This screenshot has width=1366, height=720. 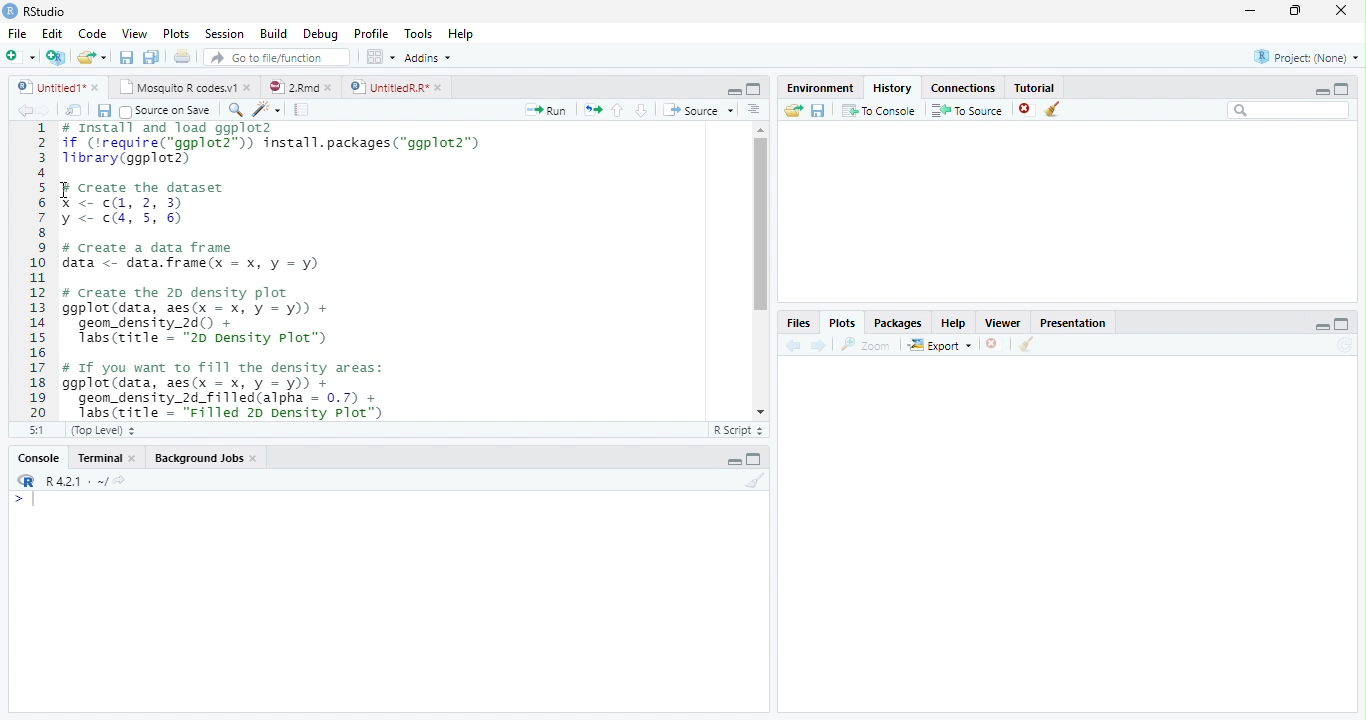 What do you see at coordinates (818, 88) in the screenshot?
I see `Environment` at bounding box center [818, 88].